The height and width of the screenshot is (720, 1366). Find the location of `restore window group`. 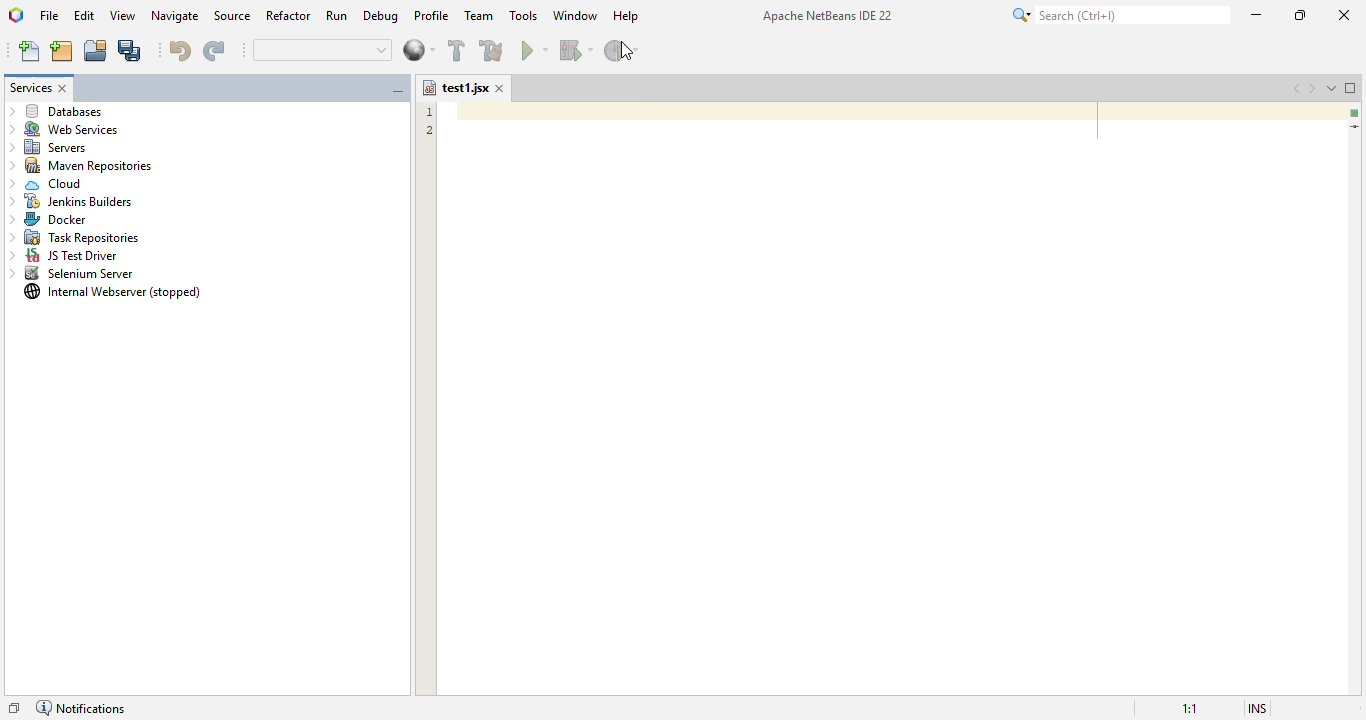

restore window group is located at coordinates (15, 705).